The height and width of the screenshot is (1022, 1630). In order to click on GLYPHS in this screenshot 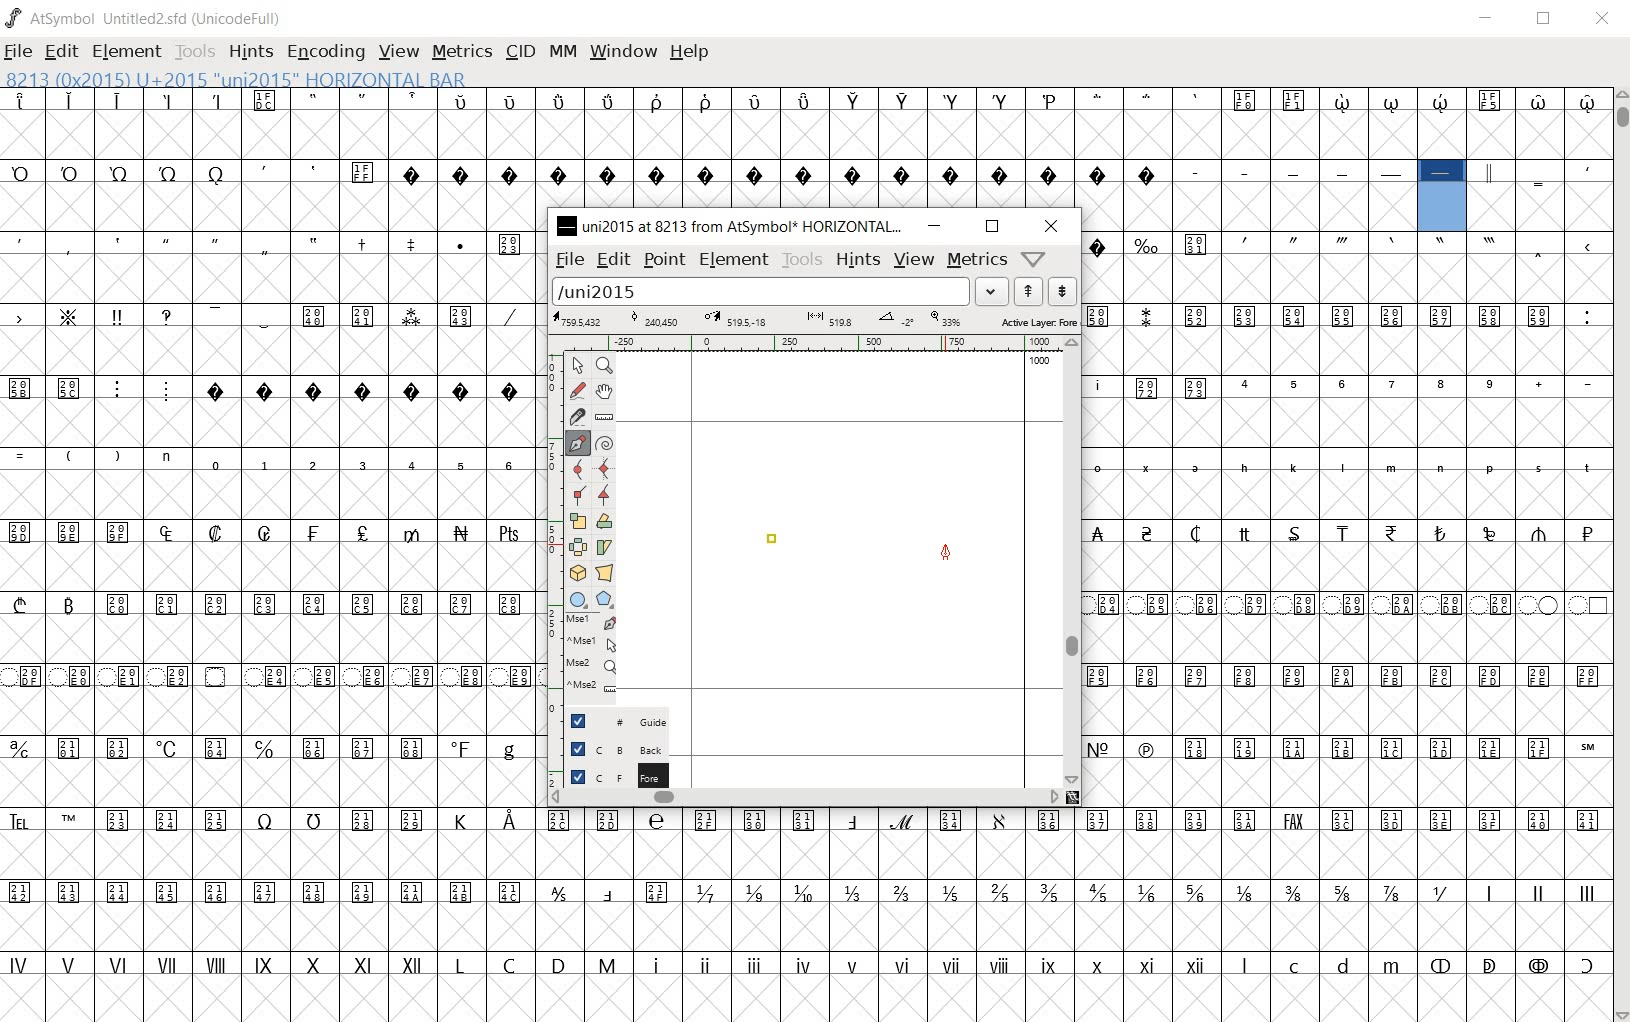, I will do `click(268, 553)`.